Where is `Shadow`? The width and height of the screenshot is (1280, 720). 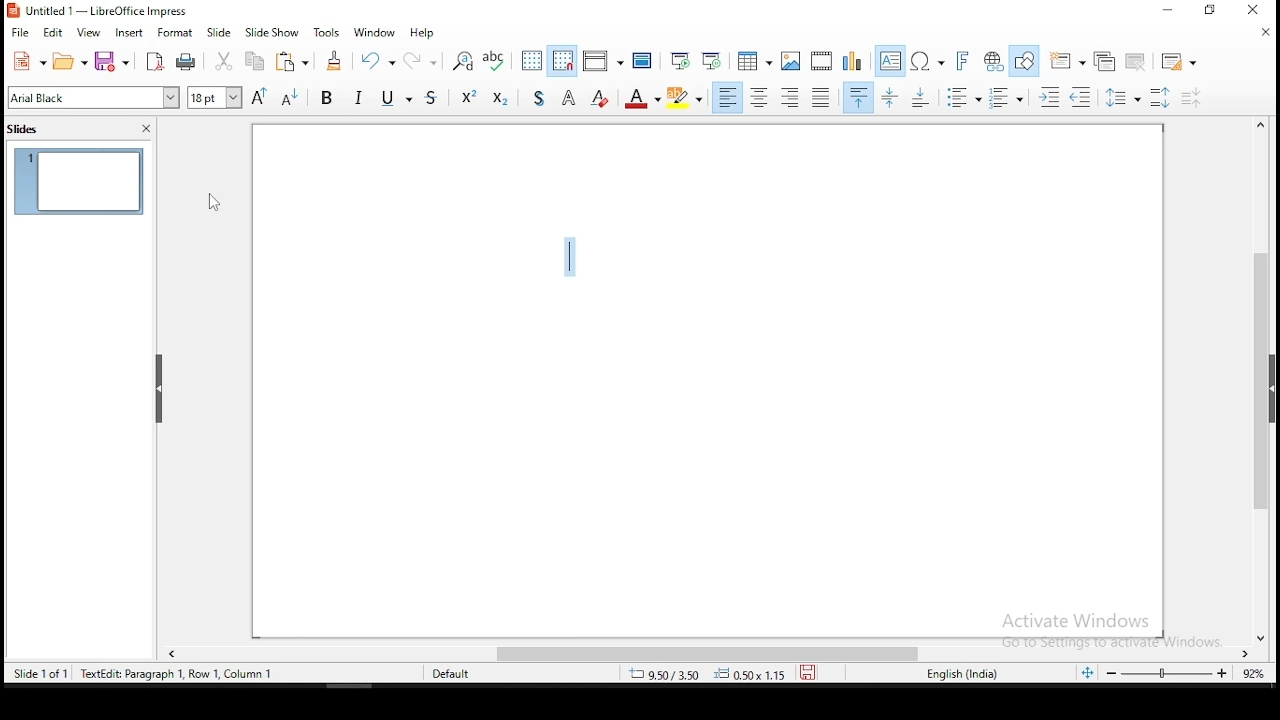 Shadow is located at coordinates (539, 96).